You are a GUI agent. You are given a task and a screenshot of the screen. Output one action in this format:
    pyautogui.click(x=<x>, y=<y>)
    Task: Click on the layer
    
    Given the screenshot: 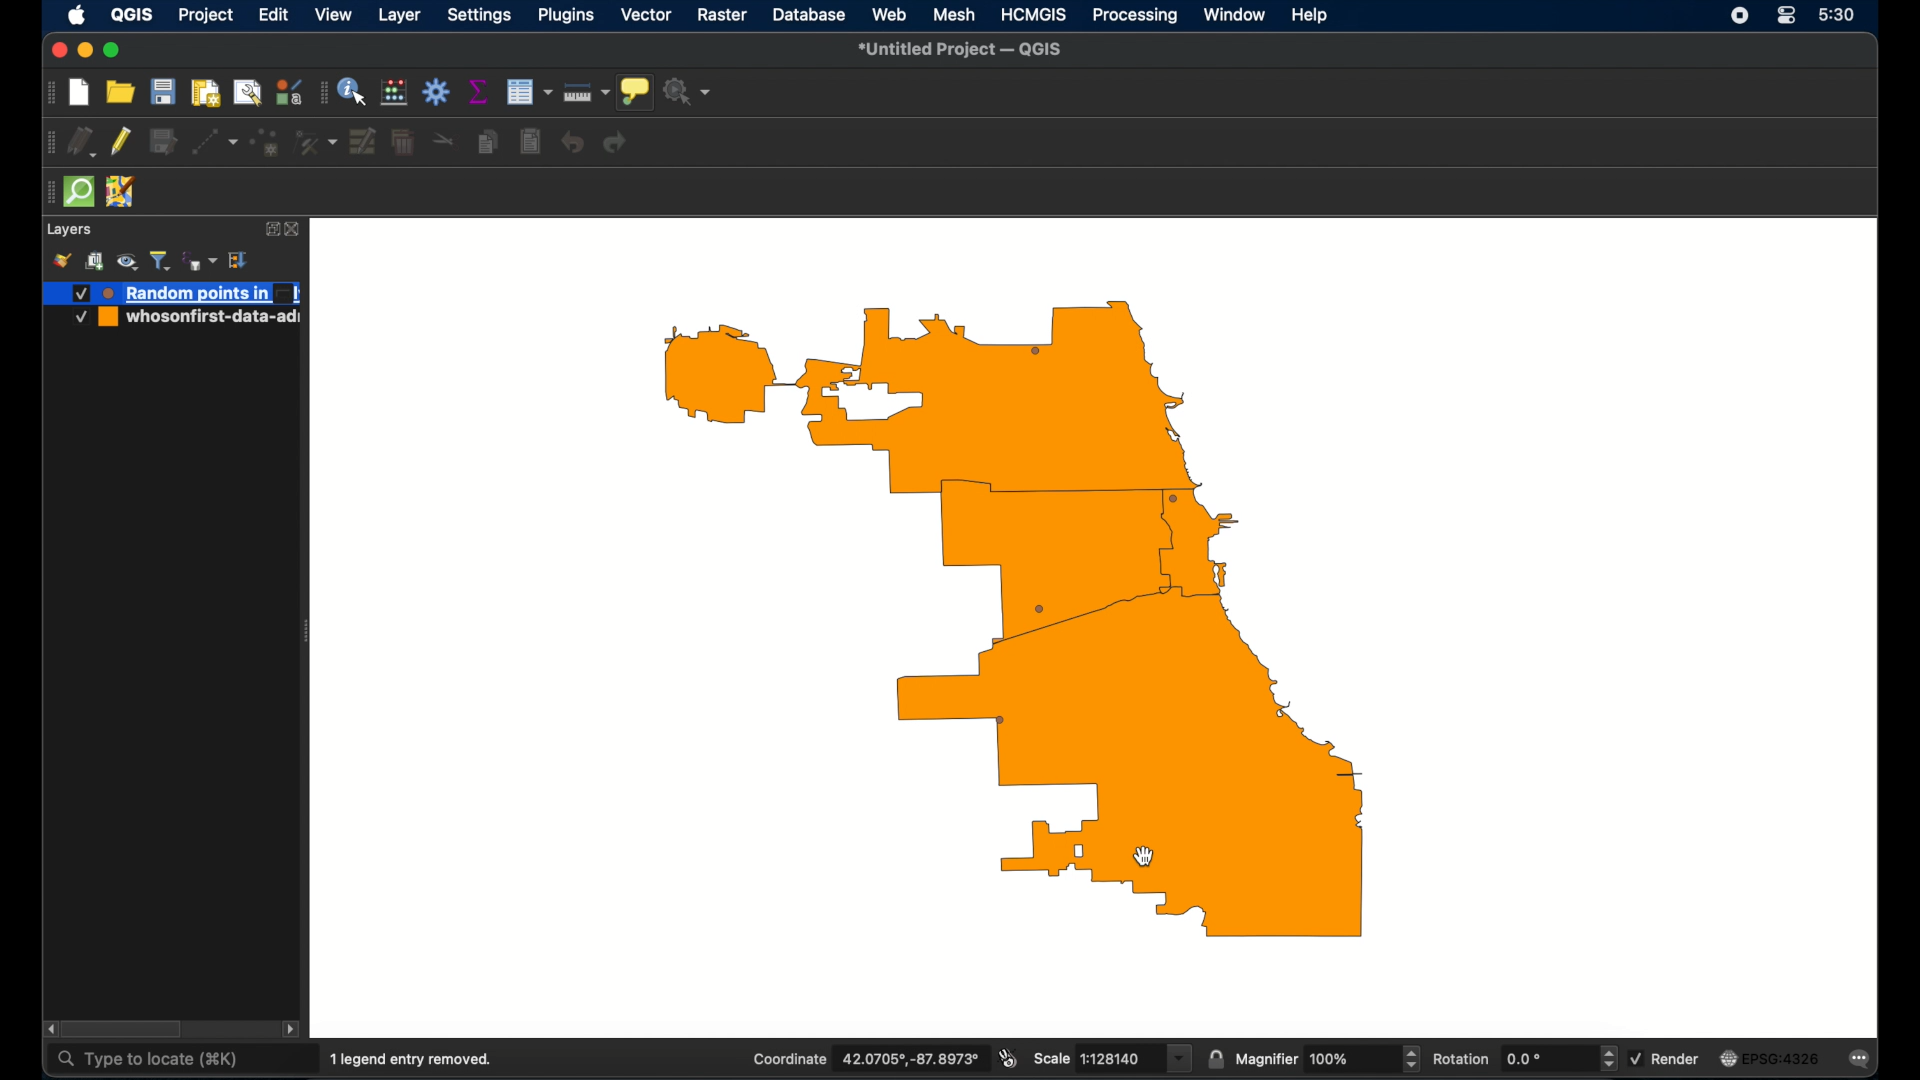 What is the action you would take?
    pyautogui.click(x=399, y=15)
    